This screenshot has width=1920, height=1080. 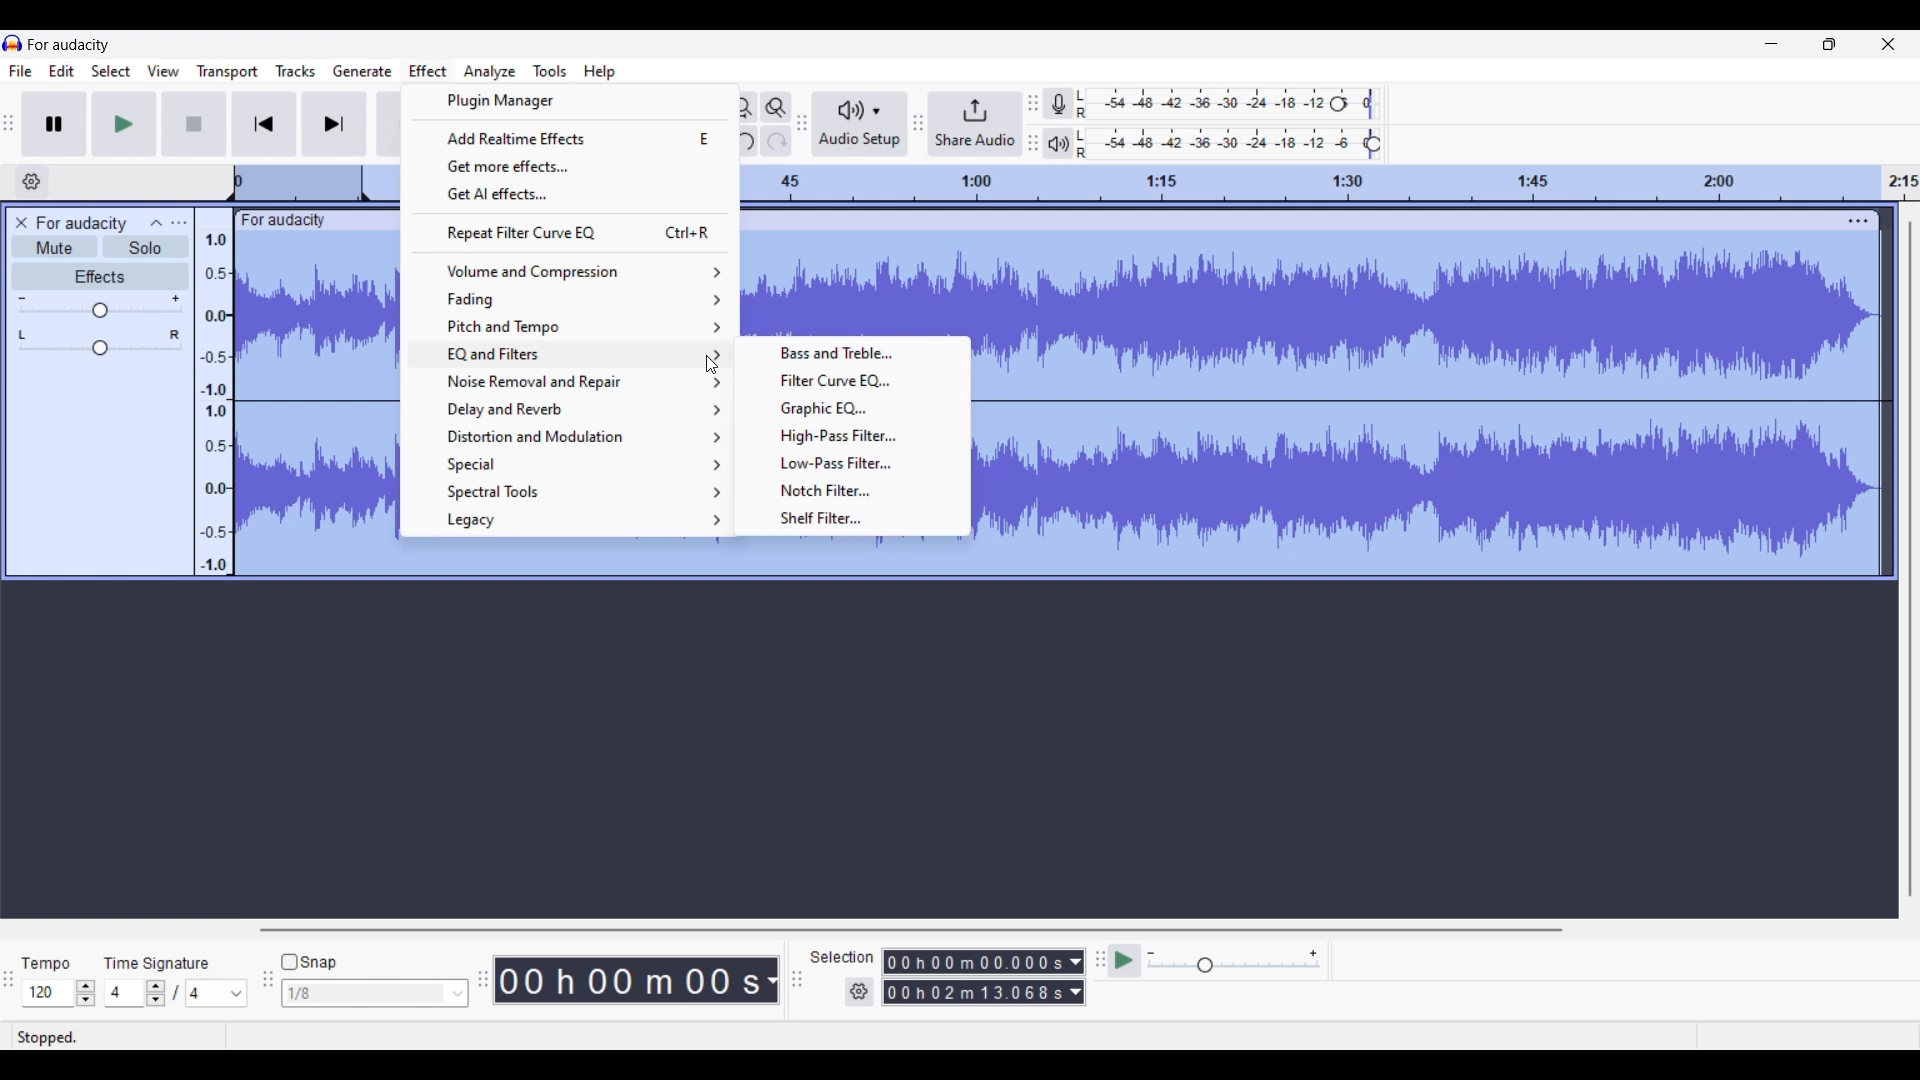 I want to click on Pause, so click(x=54, y=123).